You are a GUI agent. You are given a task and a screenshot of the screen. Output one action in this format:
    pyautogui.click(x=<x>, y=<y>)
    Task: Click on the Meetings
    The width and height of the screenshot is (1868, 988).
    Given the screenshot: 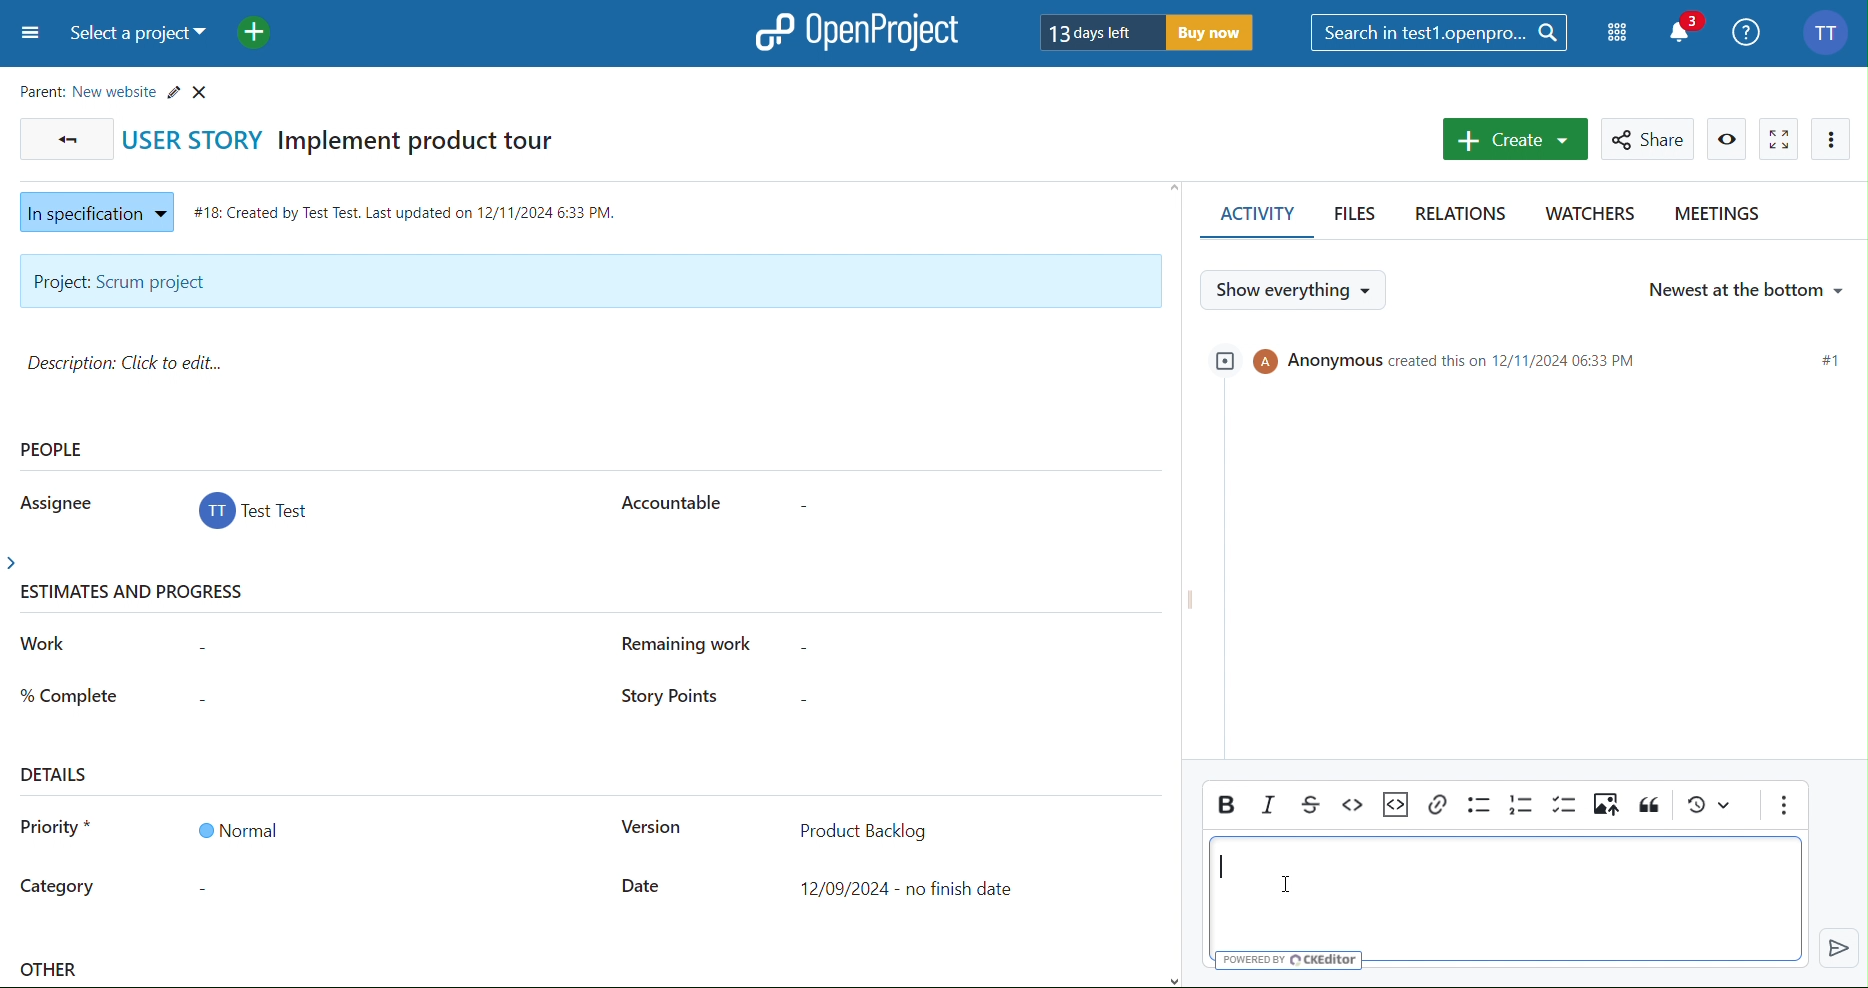 What is the action you would take?
    pyautogui.click(x=1715, y=217)
    